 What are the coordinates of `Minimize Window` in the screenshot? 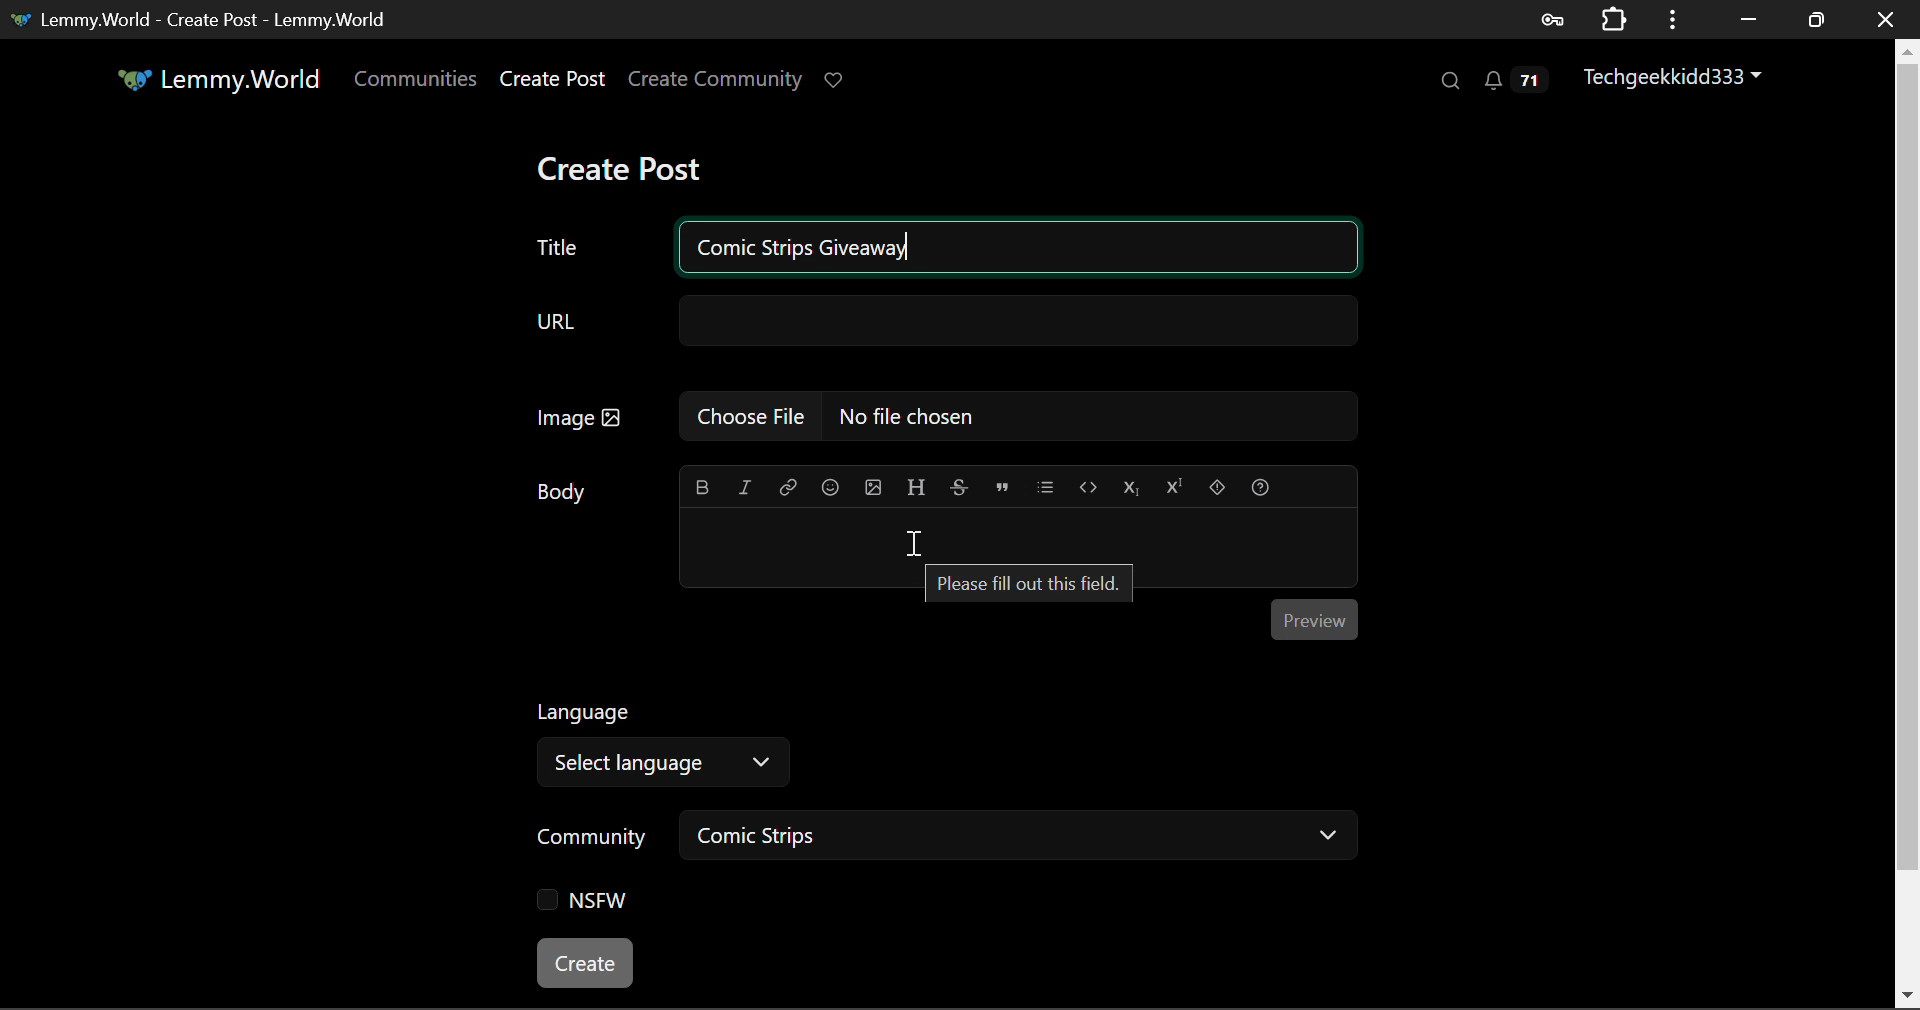 It's located at (1816, 17).